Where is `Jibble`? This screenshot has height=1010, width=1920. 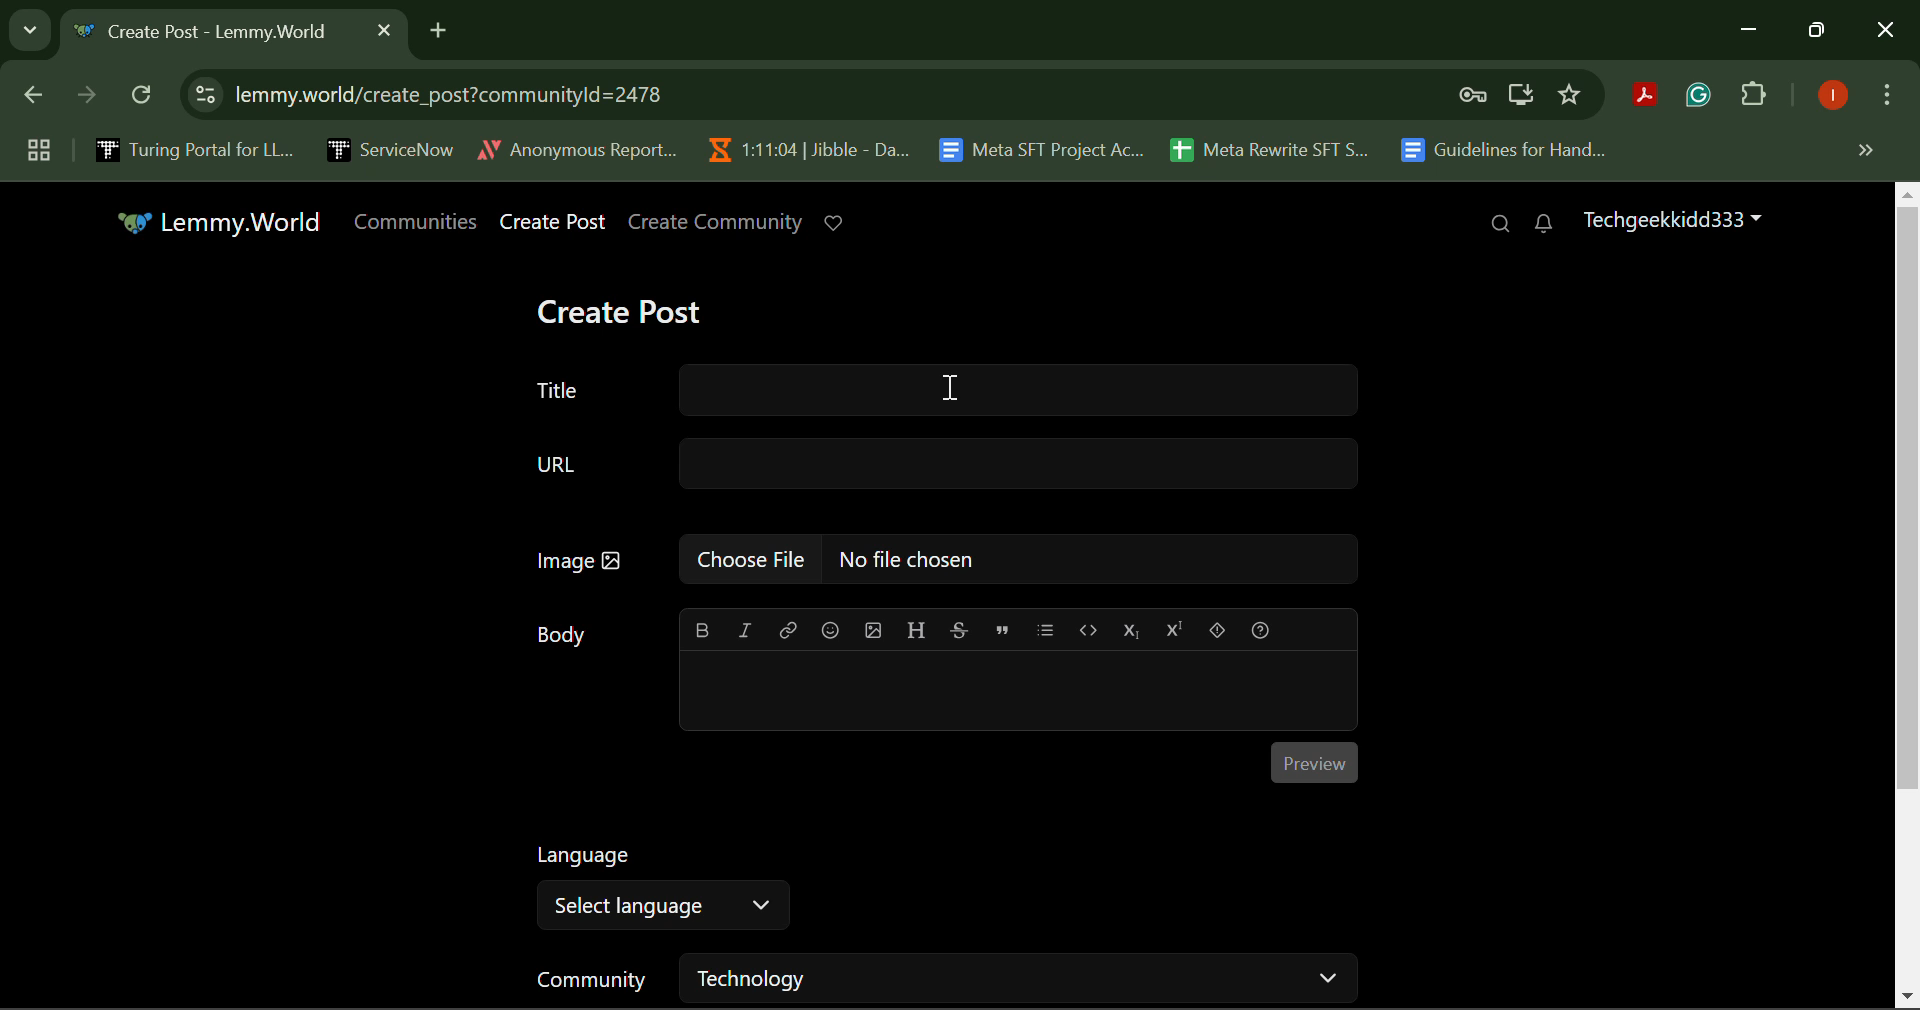 Jibble is located at coordinates (804, 145).